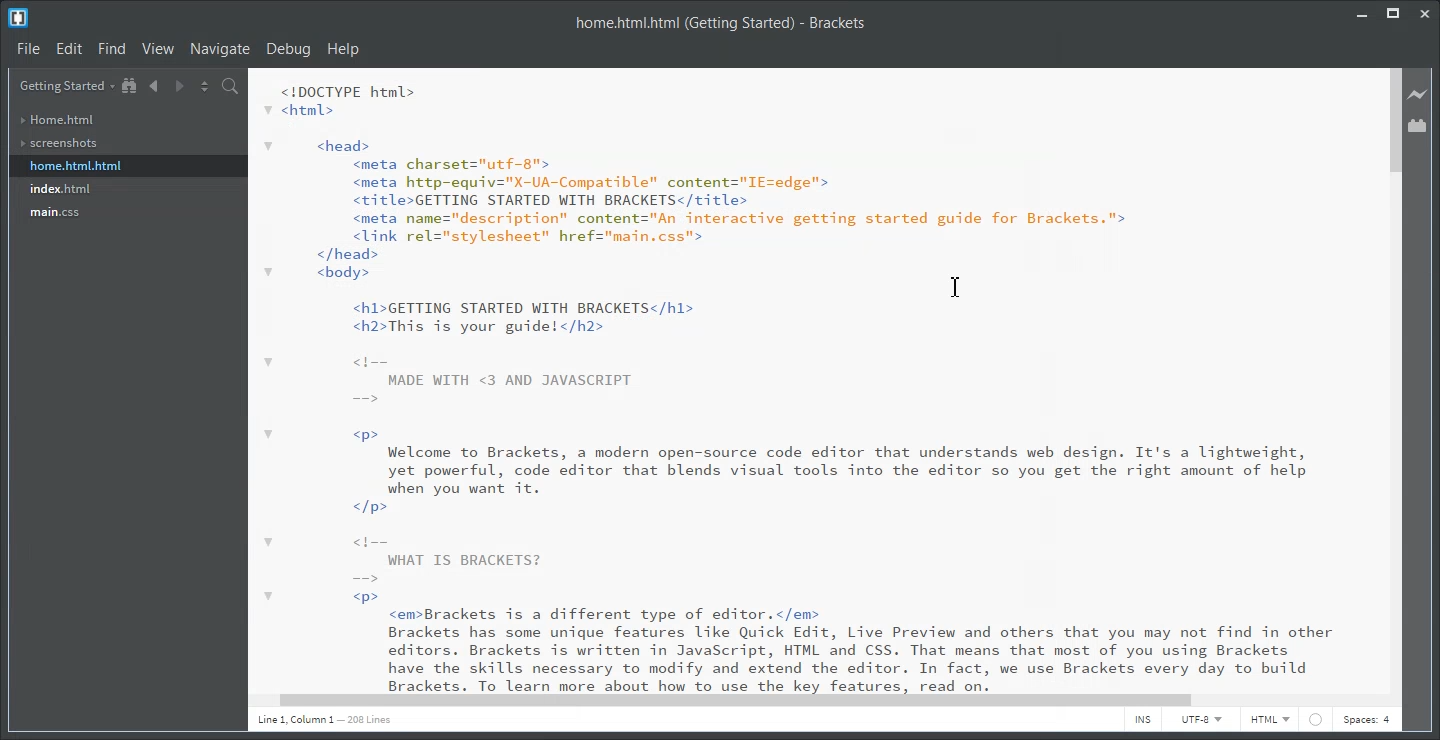  What do you see at coordinates (1369, 722) in the screenshot?
I see `Spaces: 4` at bounding box center [1369, 722].